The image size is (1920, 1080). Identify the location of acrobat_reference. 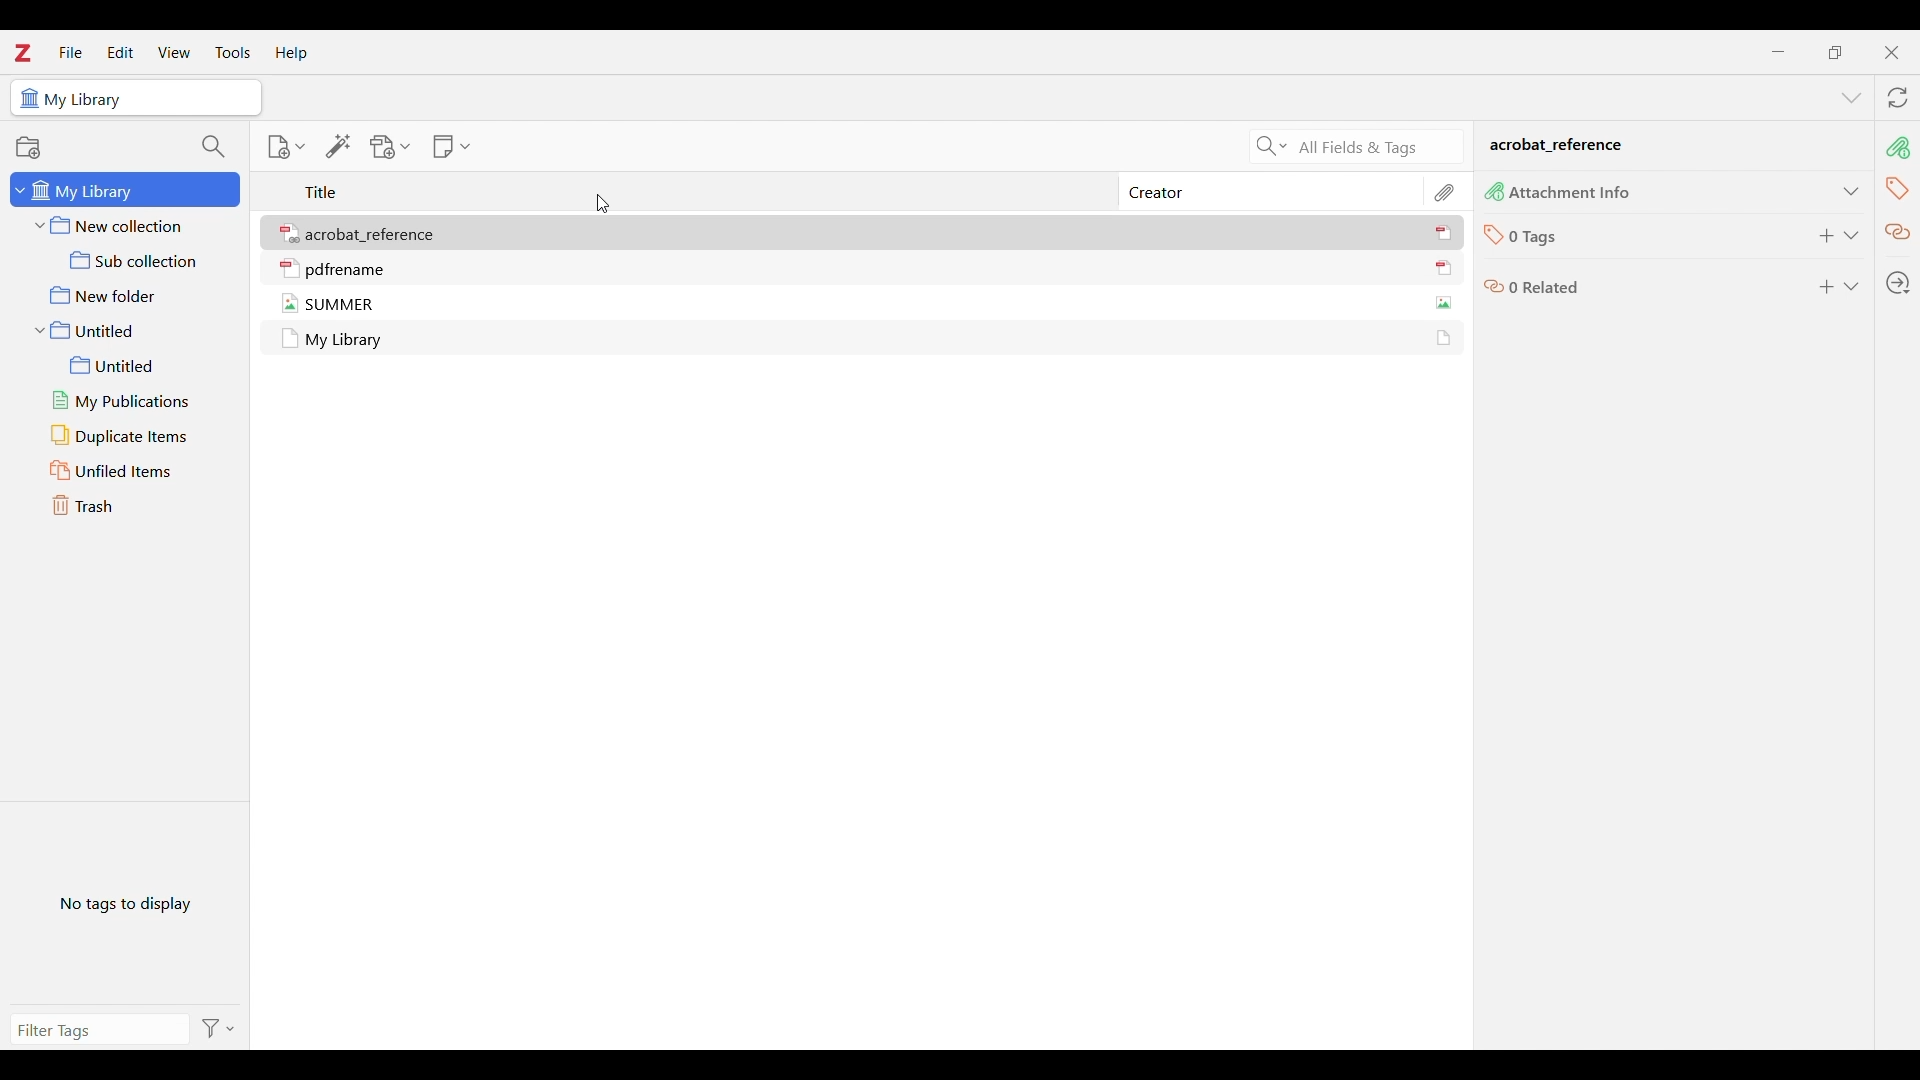
(374, 235).